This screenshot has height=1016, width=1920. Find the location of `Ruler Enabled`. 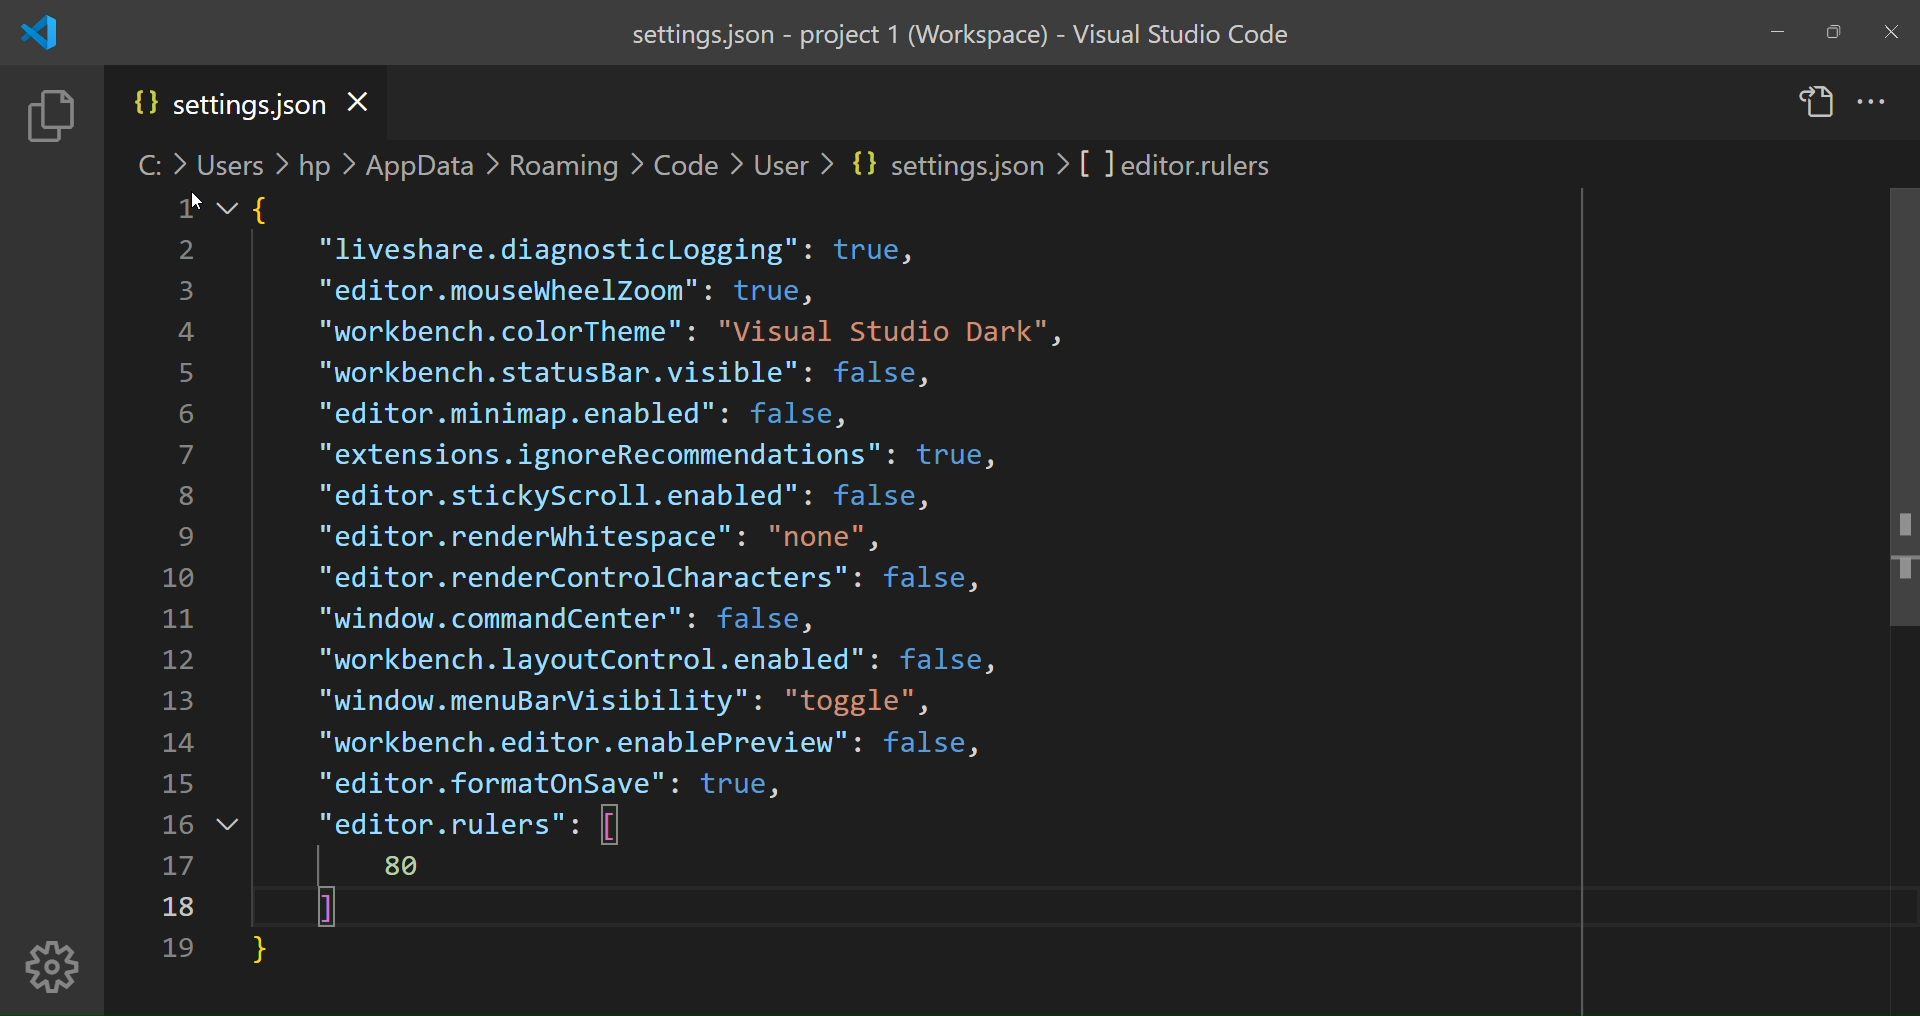

Ruler Enabled is located at coordinates (1580, 598).